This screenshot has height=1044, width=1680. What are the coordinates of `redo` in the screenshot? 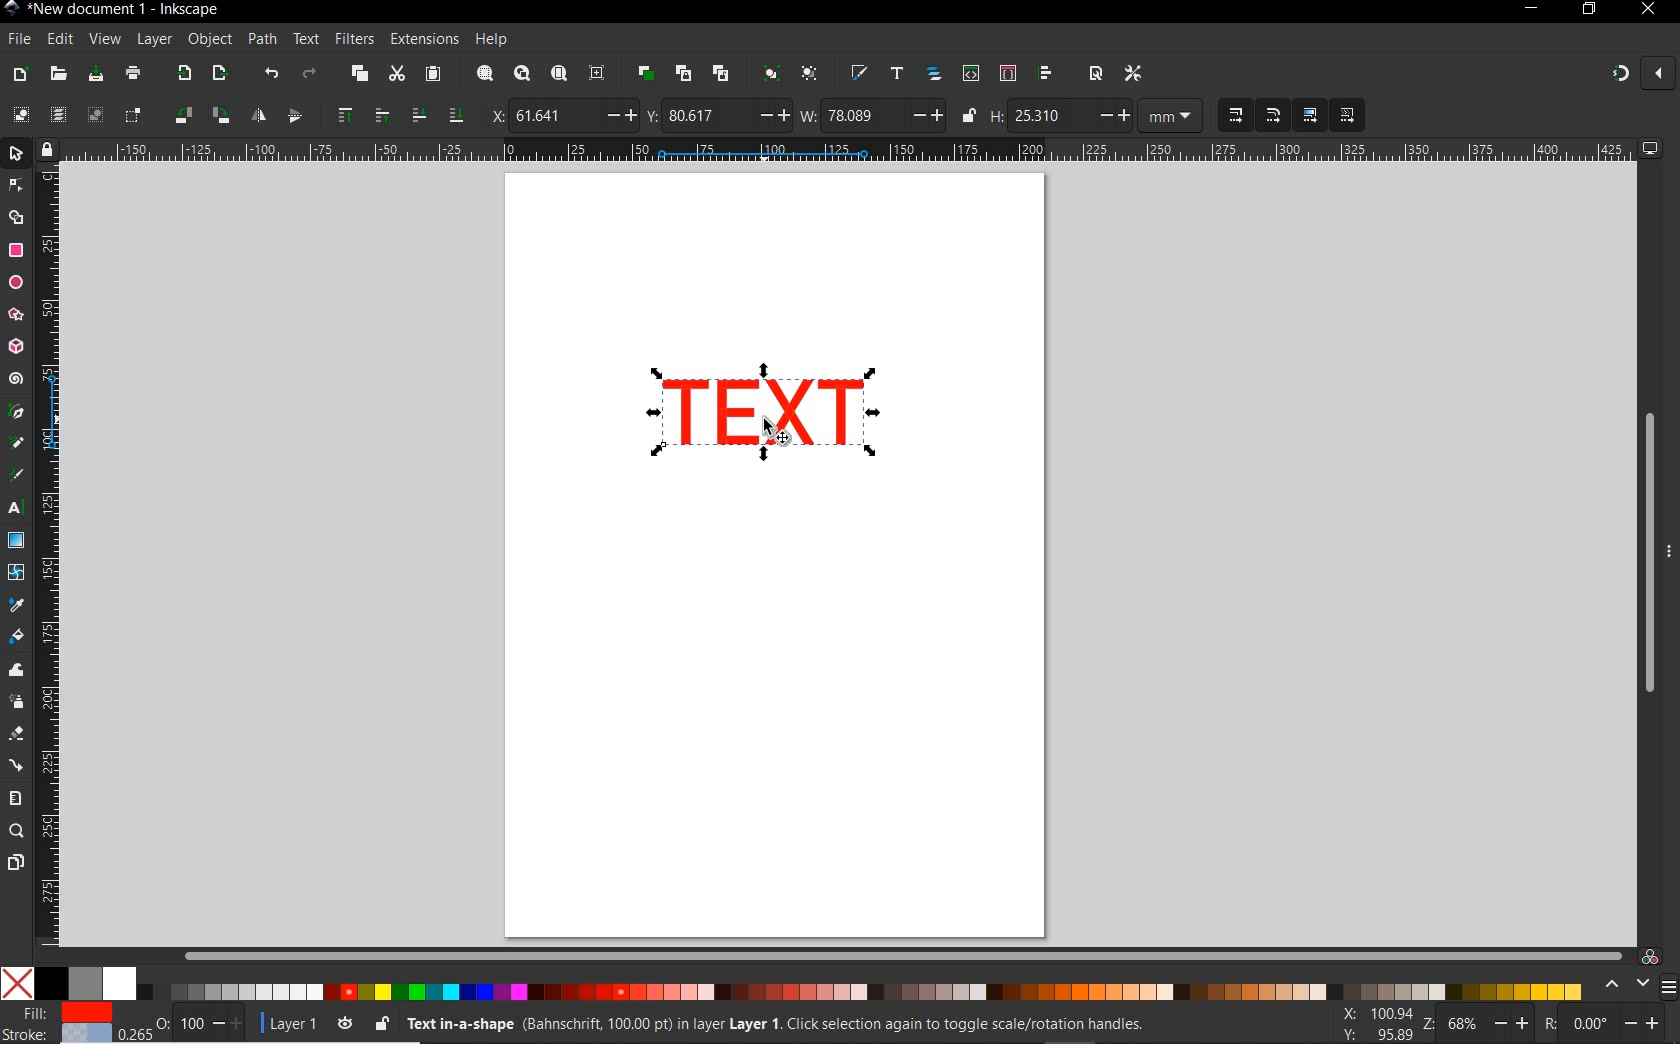 It's located at (309, 73).